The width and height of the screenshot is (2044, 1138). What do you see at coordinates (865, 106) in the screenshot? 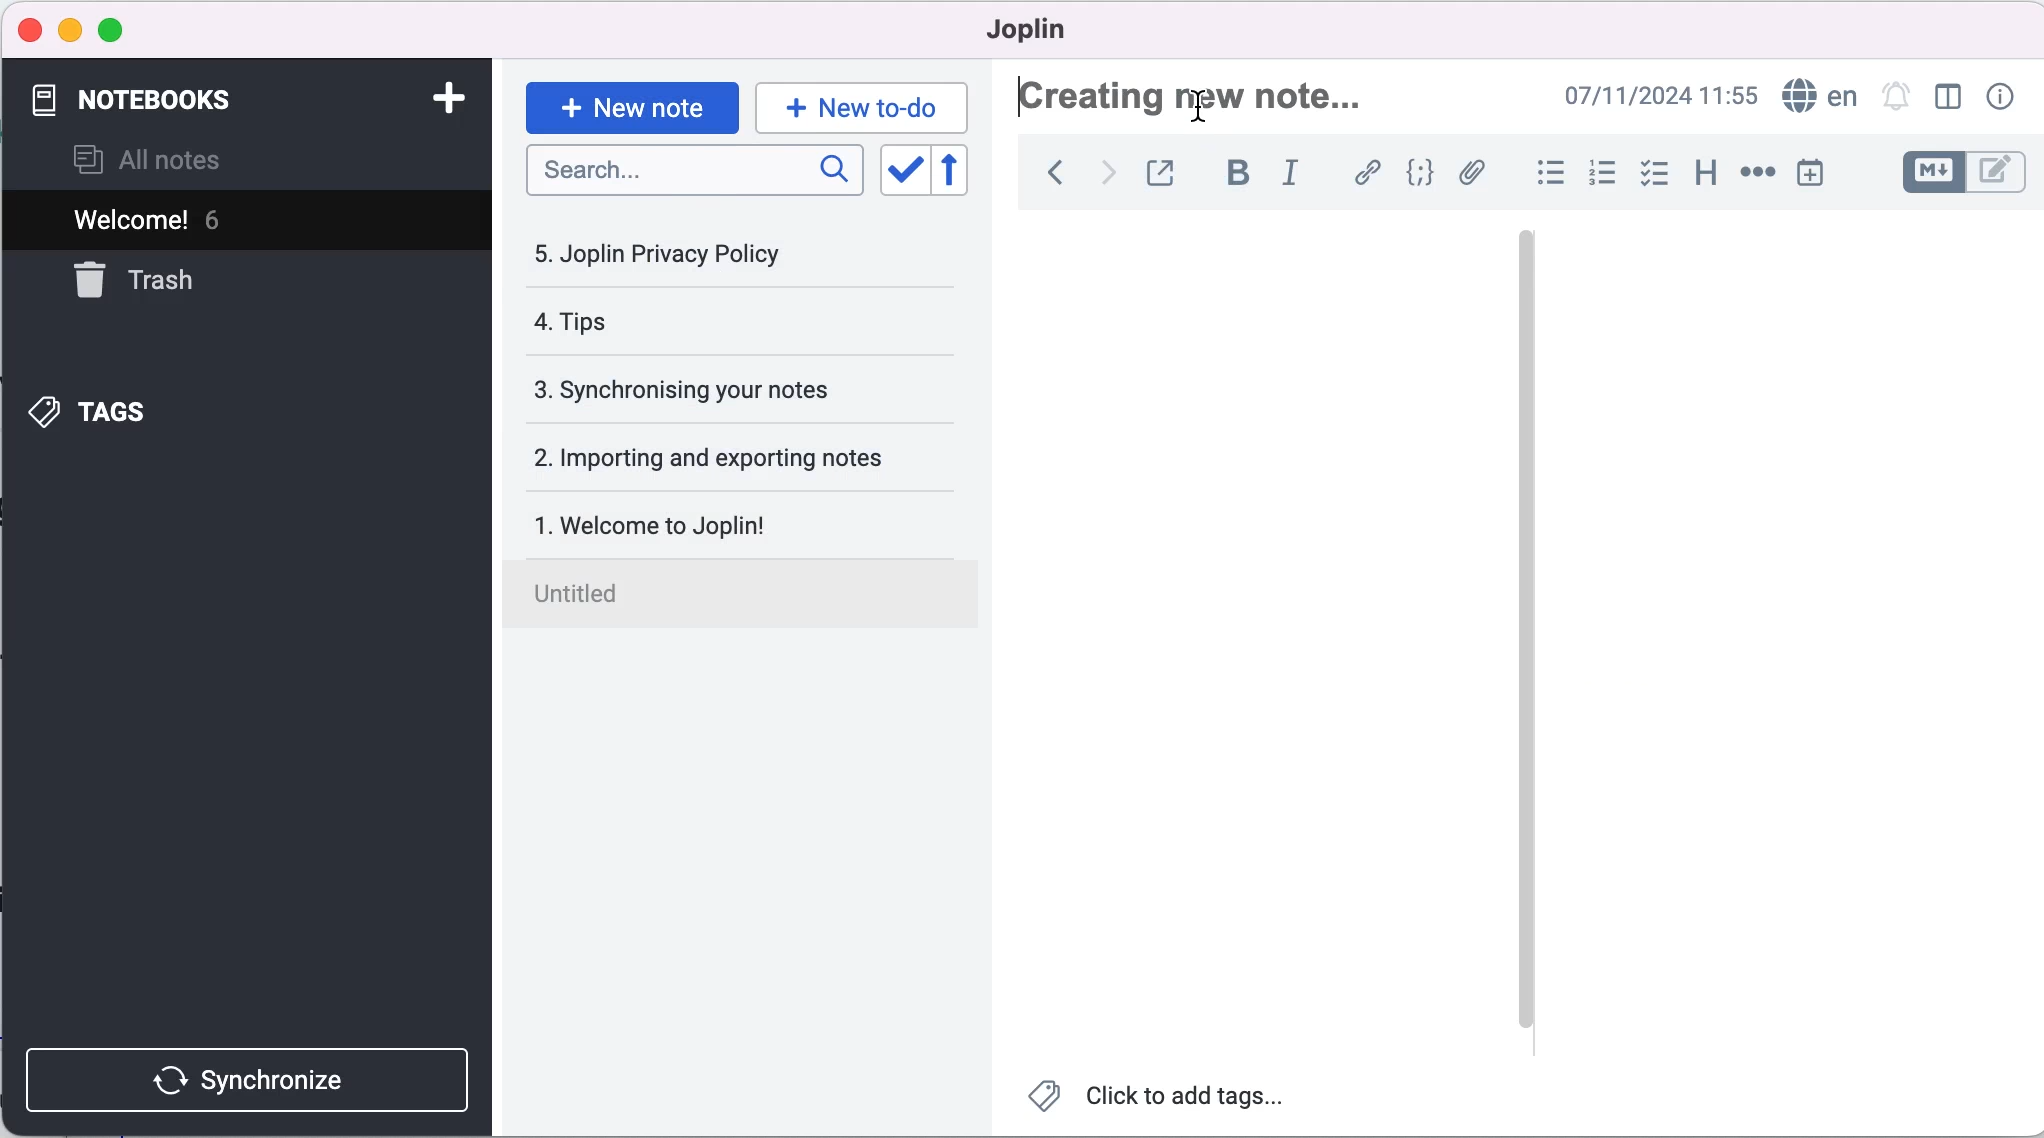
I see `new to-do` at bounding box center [865, 106].